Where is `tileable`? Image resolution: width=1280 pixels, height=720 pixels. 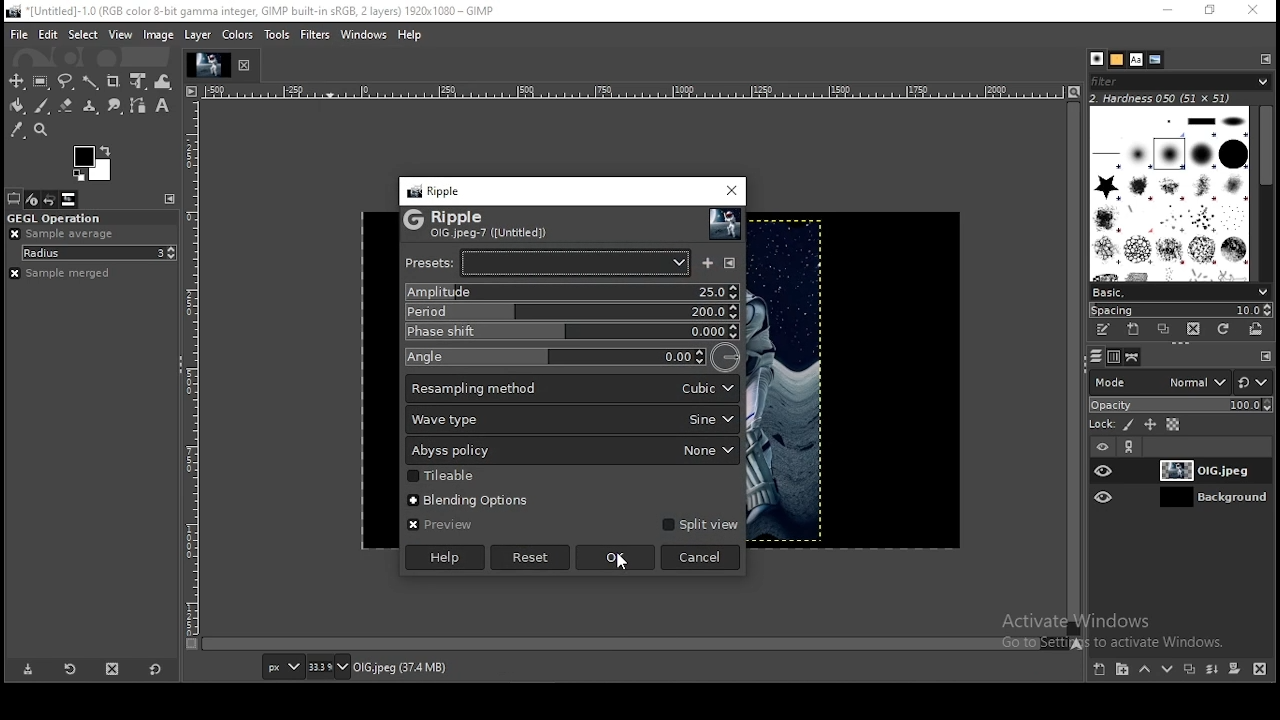
tileable is located at coordinates (452, 476).